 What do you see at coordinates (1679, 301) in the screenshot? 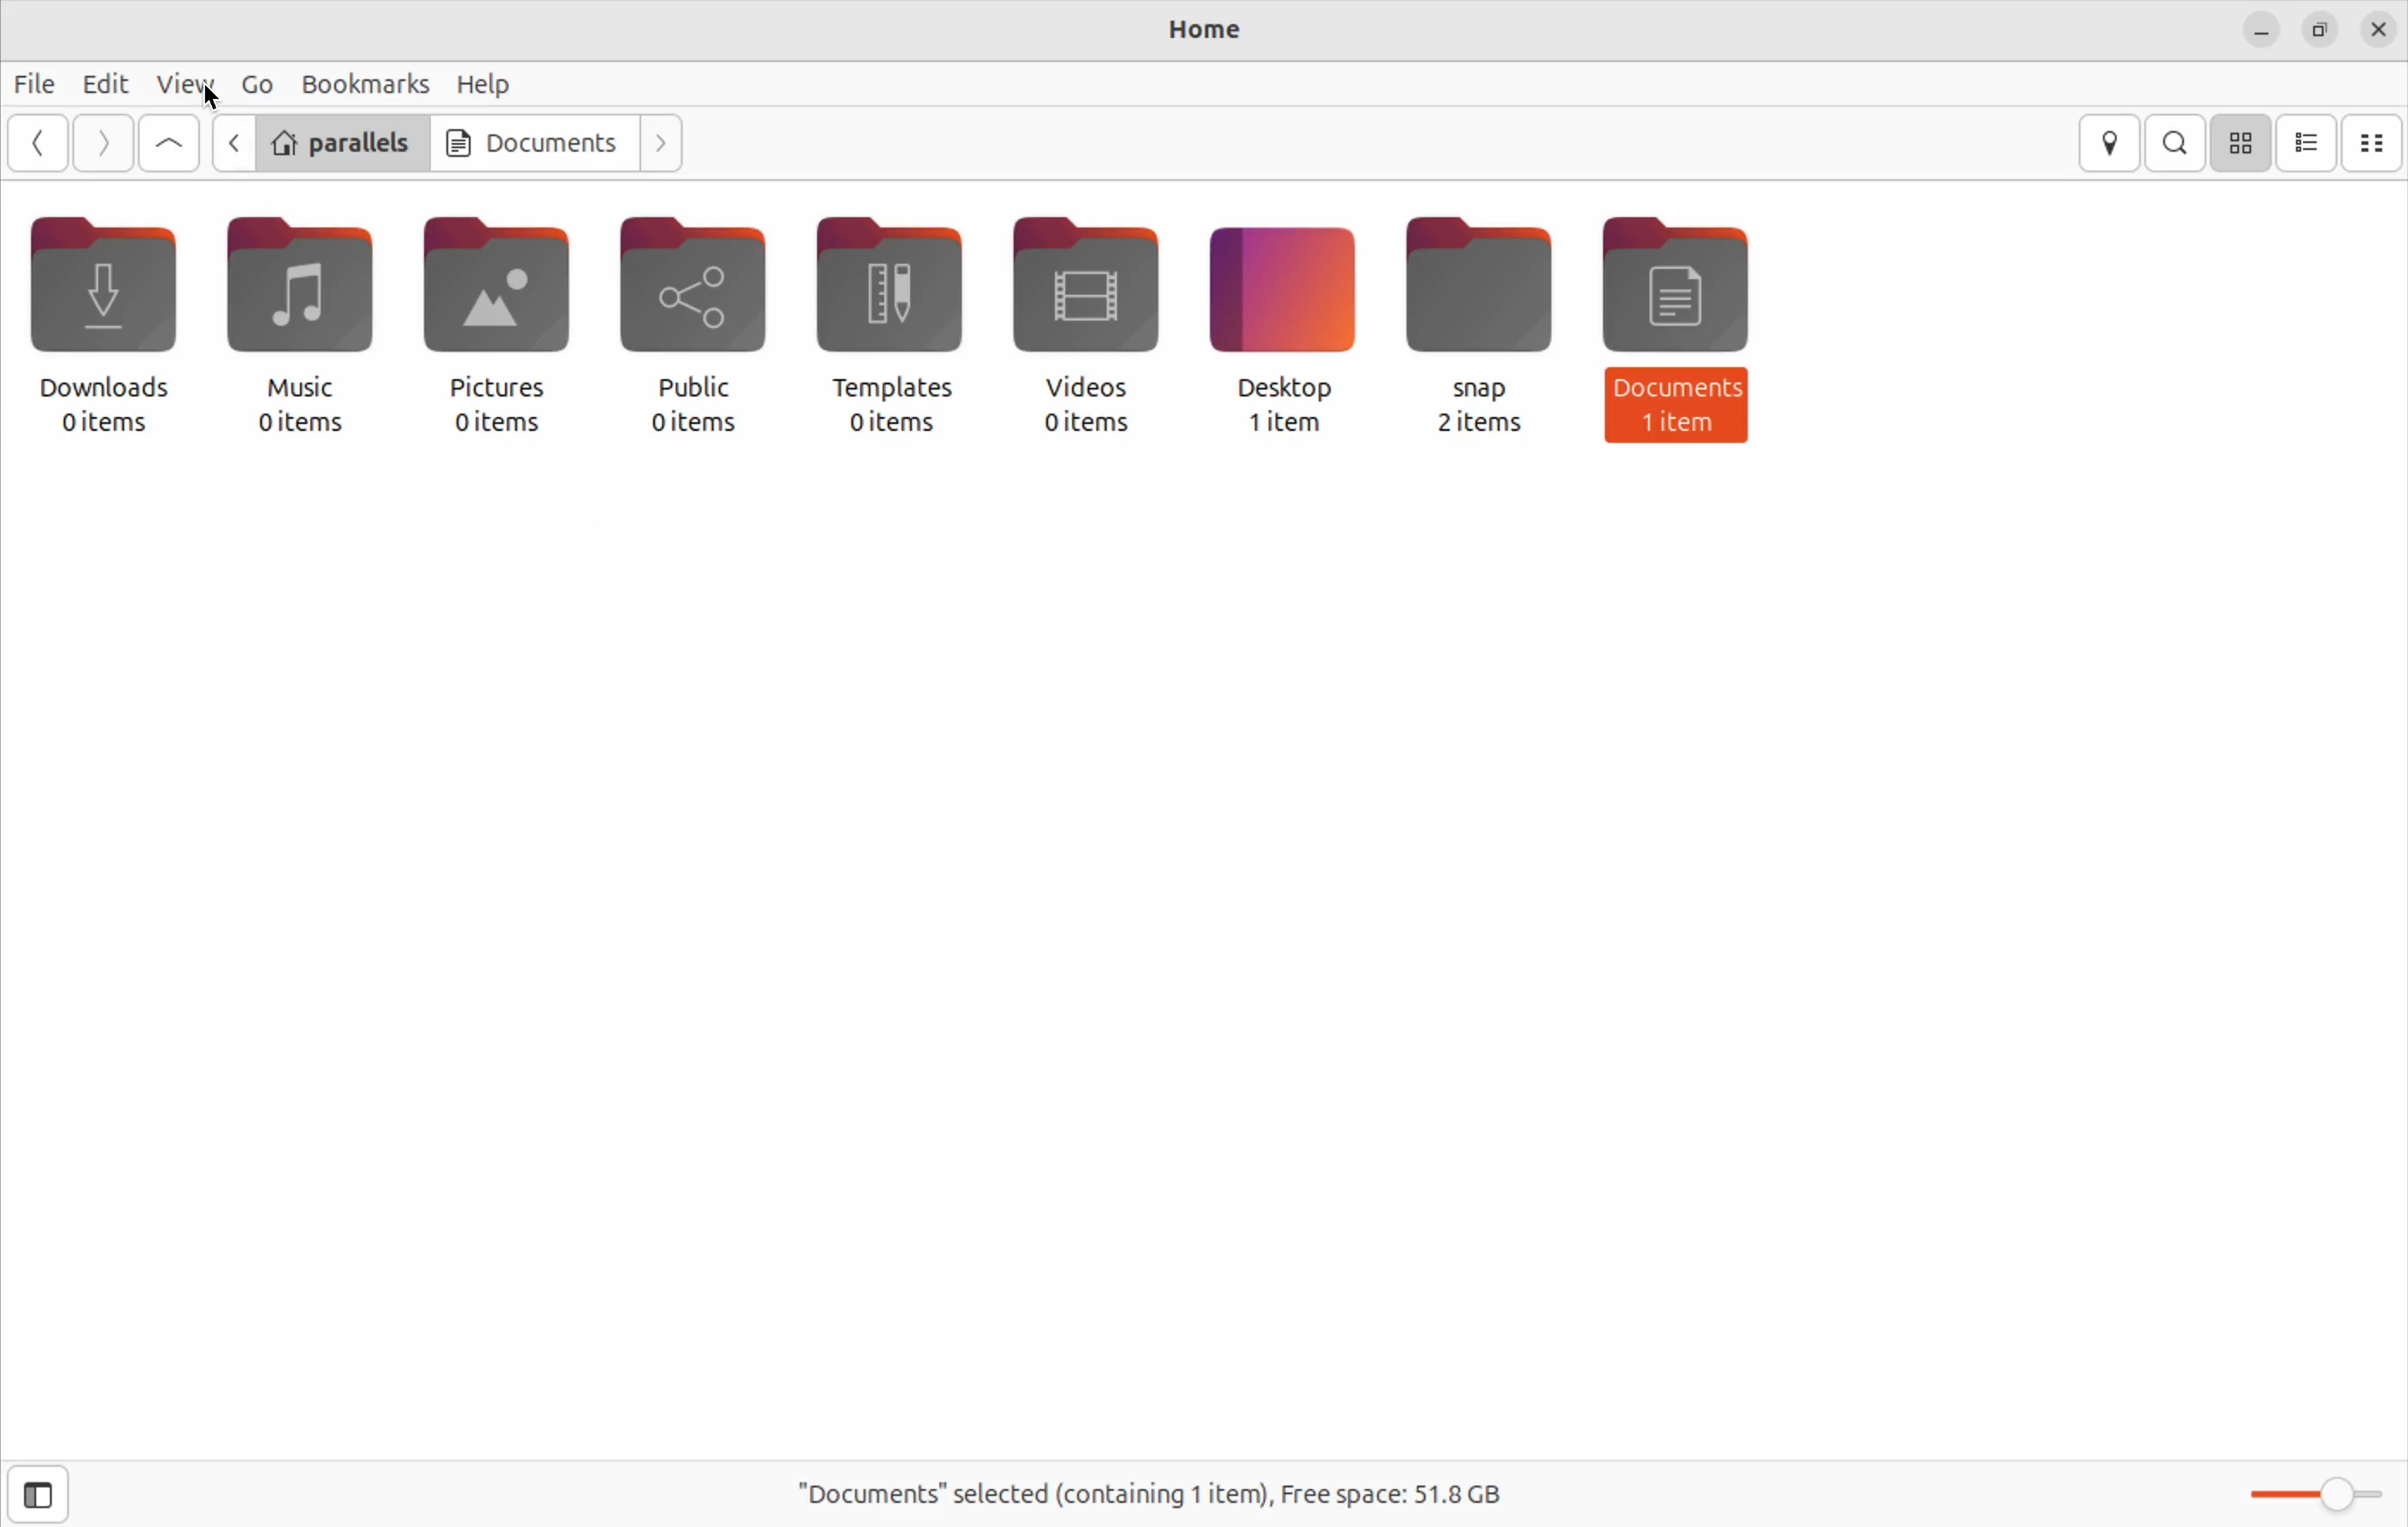
I see `Document` at bounding box center [1679, 301].